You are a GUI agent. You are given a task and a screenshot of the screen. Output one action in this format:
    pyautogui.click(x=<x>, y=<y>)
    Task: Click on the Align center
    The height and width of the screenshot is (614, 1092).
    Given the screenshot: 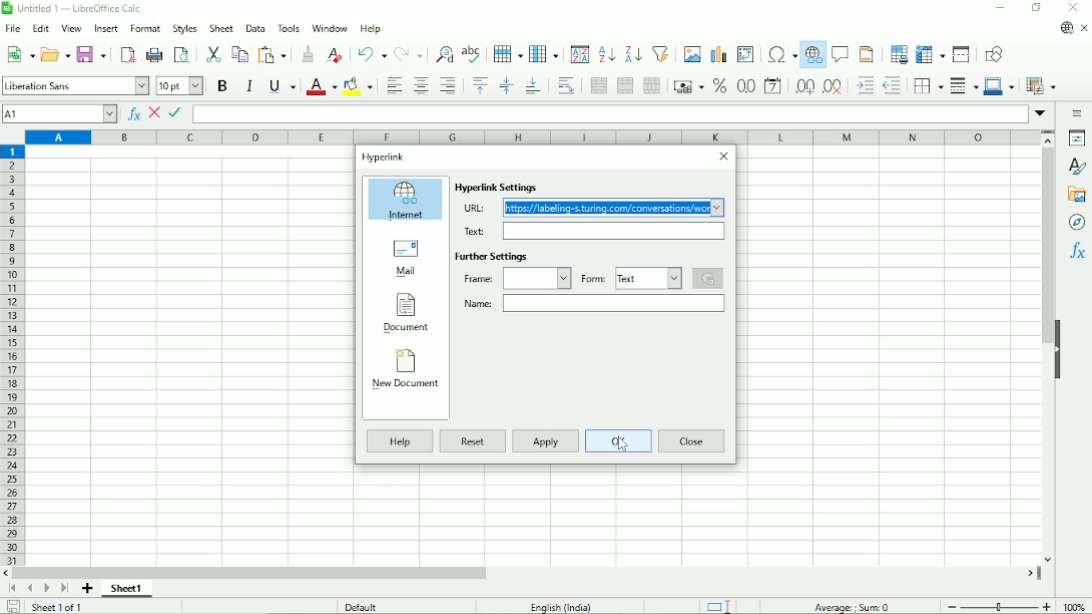 What is the action you would take?
    pyautogui.click(x=419, y=85)
    